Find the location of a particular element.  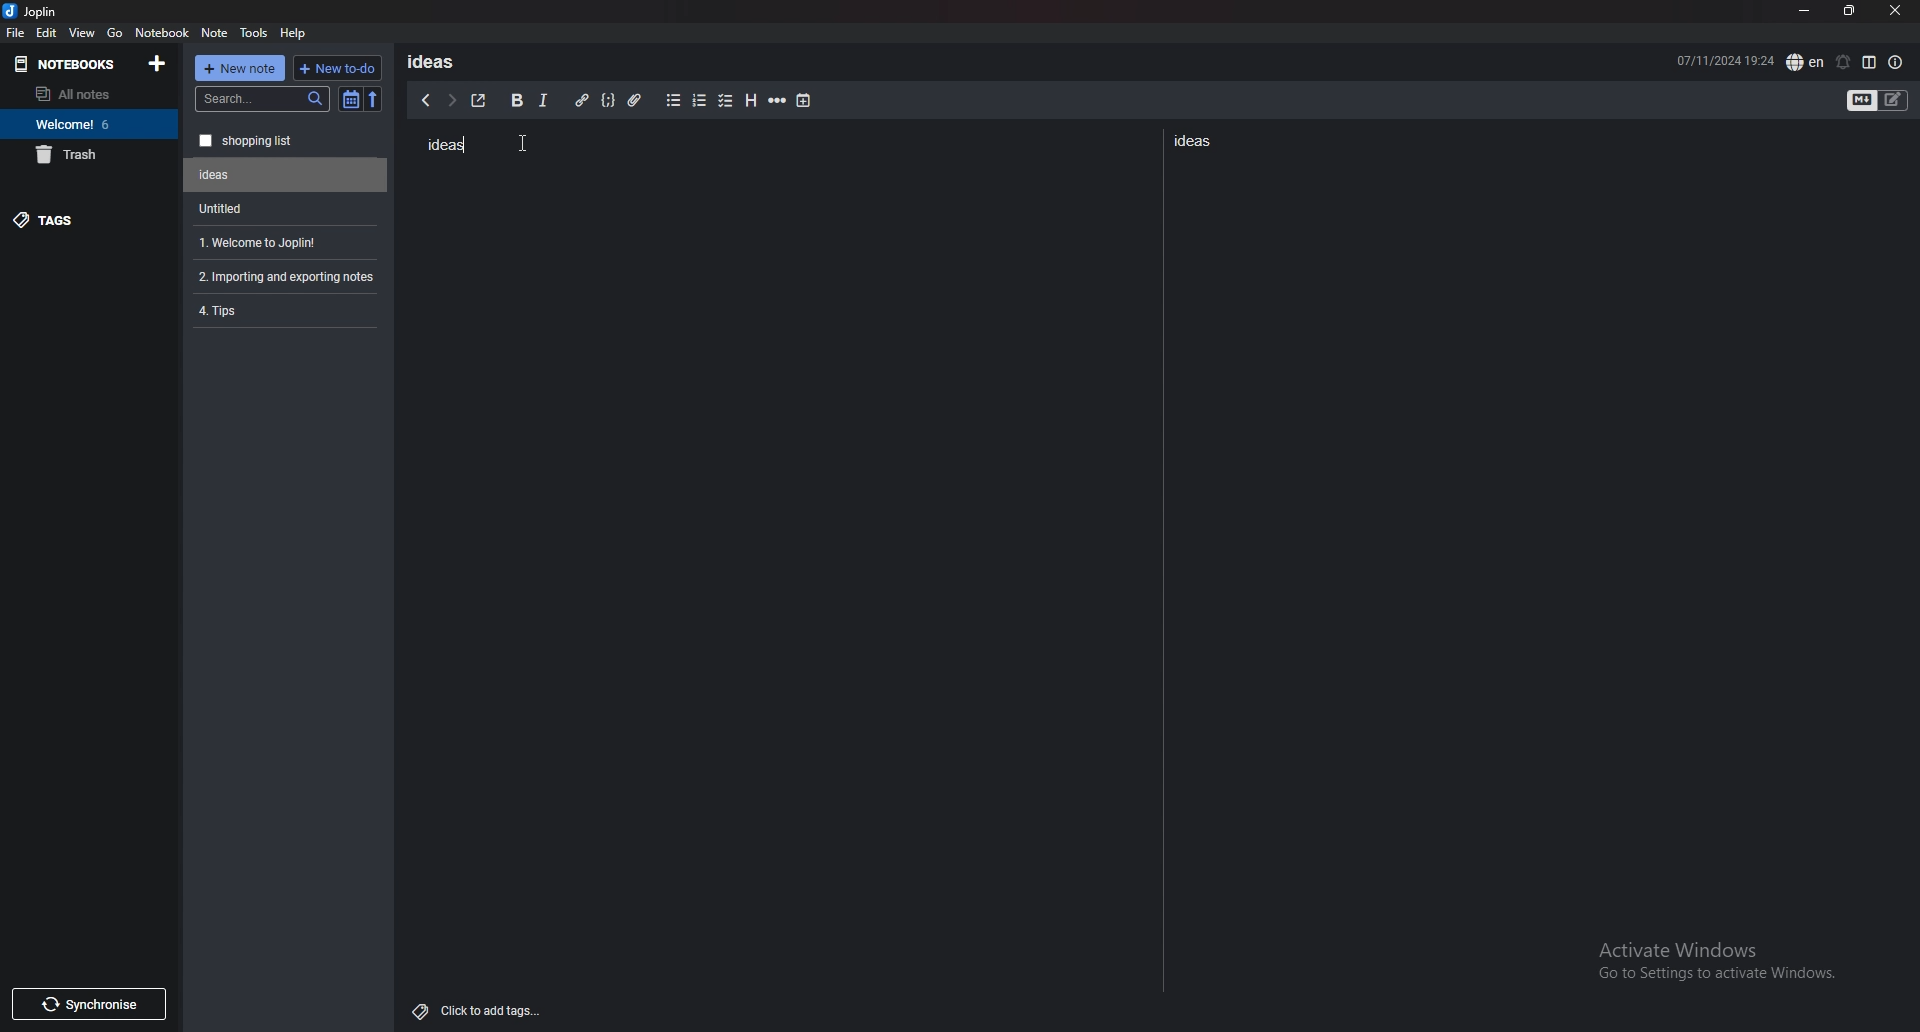

new todo is located at coordinates (335, 68).